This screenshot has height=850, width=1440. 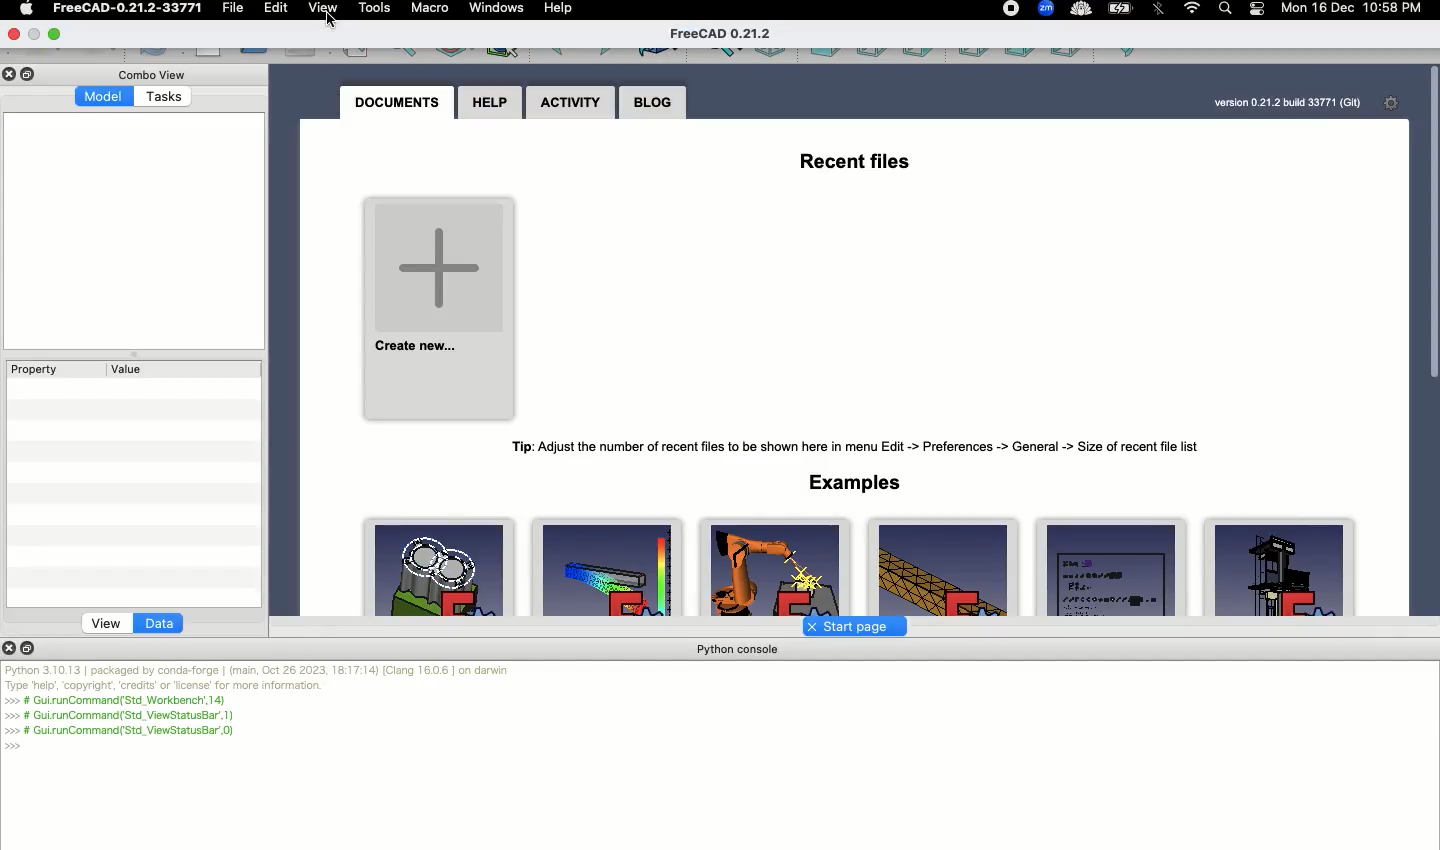 I want to click on Tip: Adiust the number of recent files to be shown here in menu Edit -> Preferences -> General -> Size of recent file list, so click(x=857, y=443).